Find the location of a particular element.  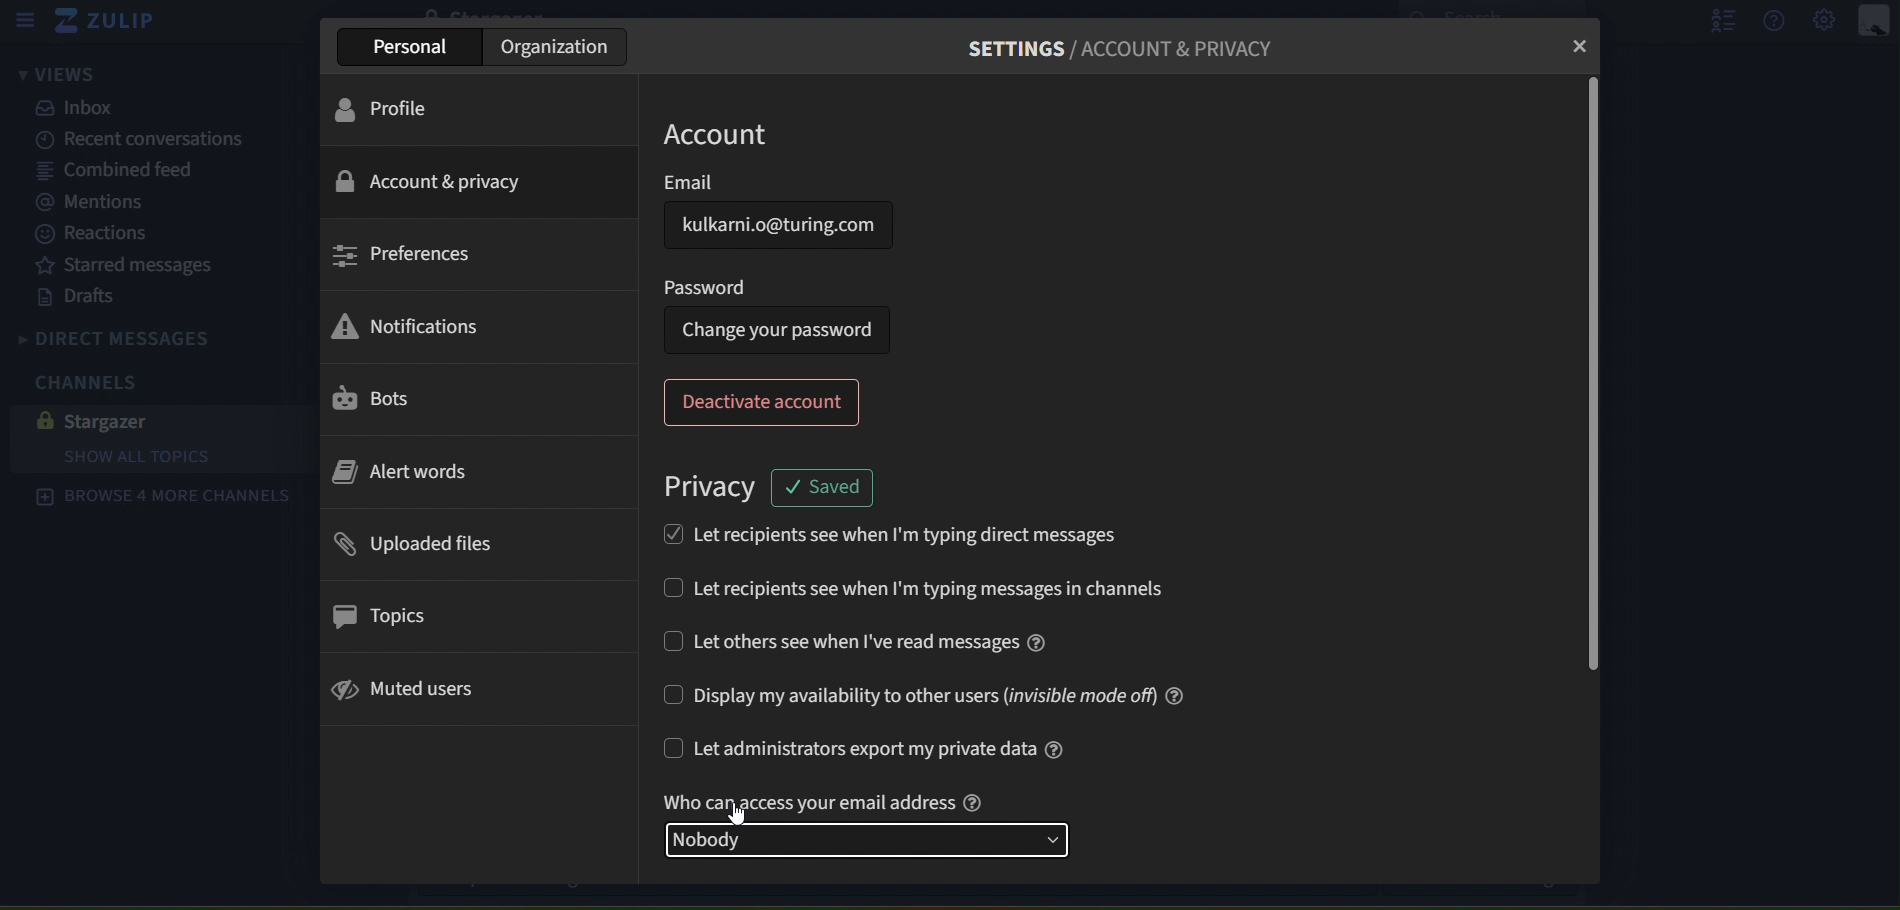

saved is located at coordinates (829, 486).